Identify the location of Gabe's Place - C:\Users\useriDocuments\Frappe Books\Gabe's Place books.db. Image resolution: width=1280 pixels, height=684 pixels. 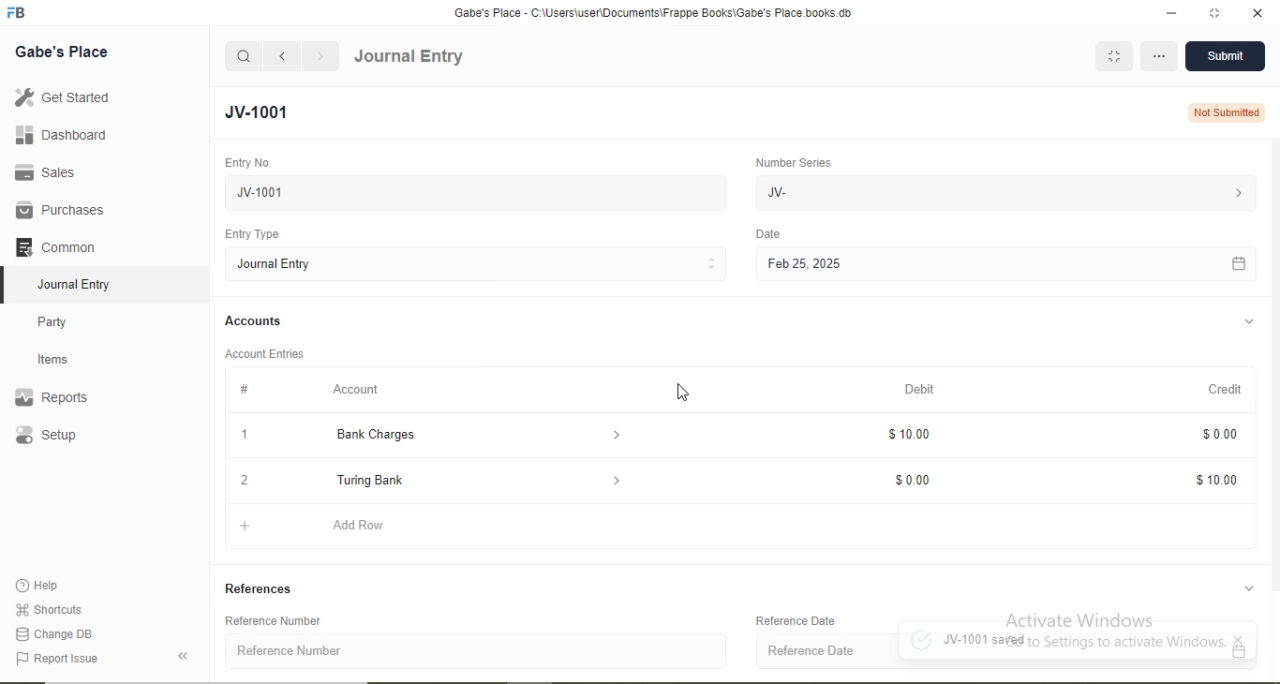
(655, 12).